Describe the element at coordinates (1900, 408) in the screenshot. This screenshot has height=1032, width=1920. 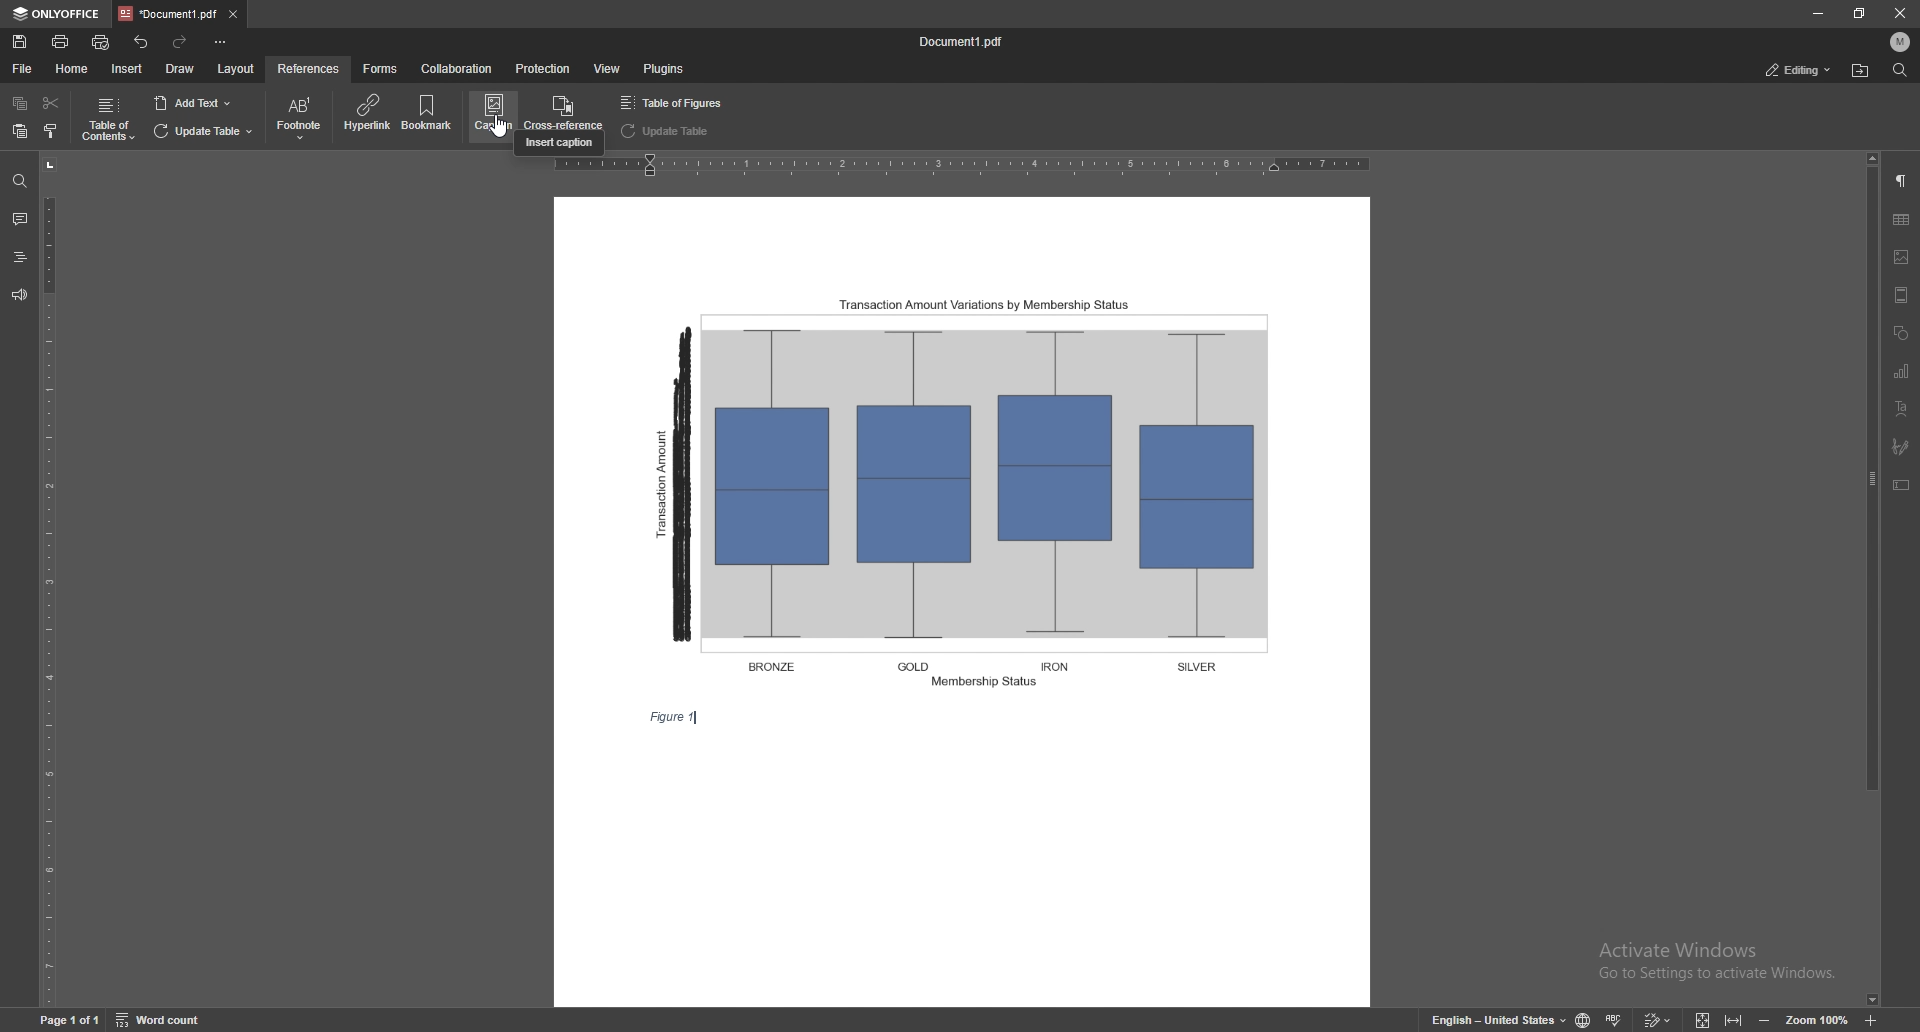
I see `text art` at that location.